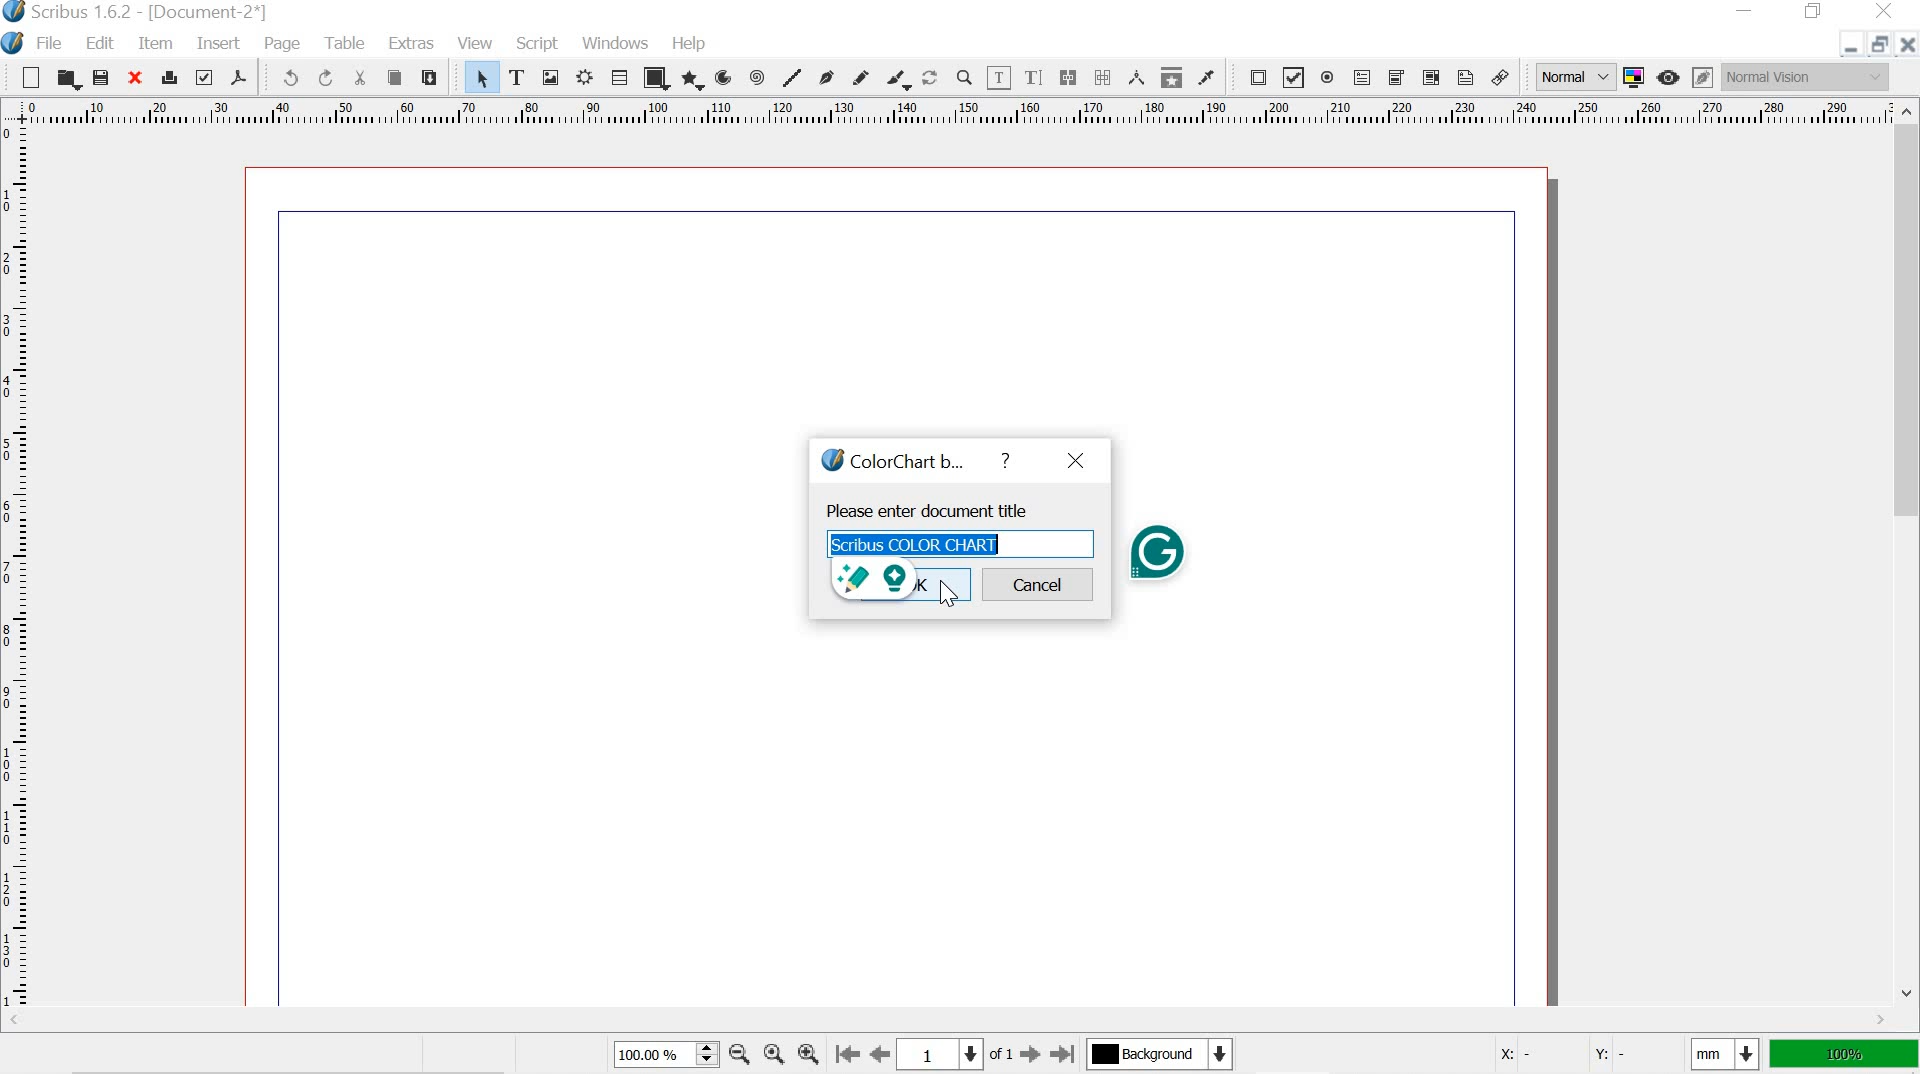  Describe the element at coordinates (539, 44) in the screenshot. I see `script` at that location.